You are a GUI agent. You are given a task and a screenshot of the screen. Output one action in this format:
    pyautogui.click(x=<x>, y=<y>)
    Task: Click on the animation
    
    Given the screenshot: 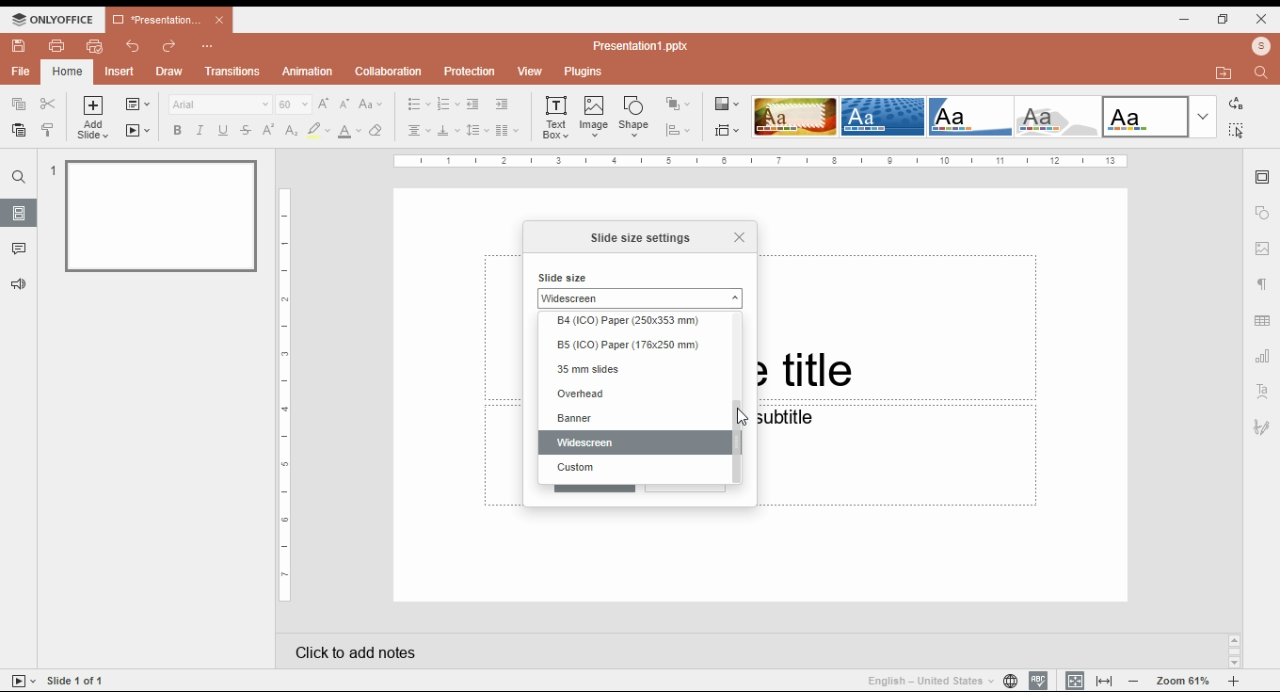 What is the action you would take?
    pyautogui.click(x=309, y=71)
    